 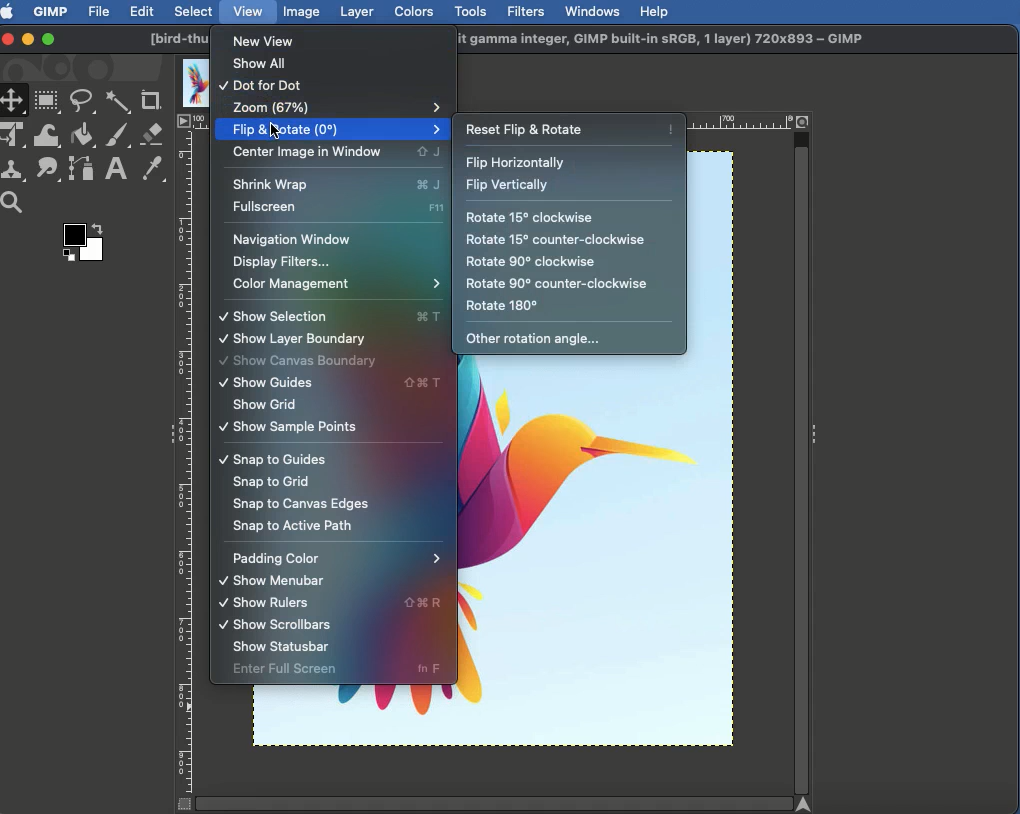 What do you see at coordinates (302, 316) in the screenshot?
I see `Show selection` at bounding box center [302, 316].